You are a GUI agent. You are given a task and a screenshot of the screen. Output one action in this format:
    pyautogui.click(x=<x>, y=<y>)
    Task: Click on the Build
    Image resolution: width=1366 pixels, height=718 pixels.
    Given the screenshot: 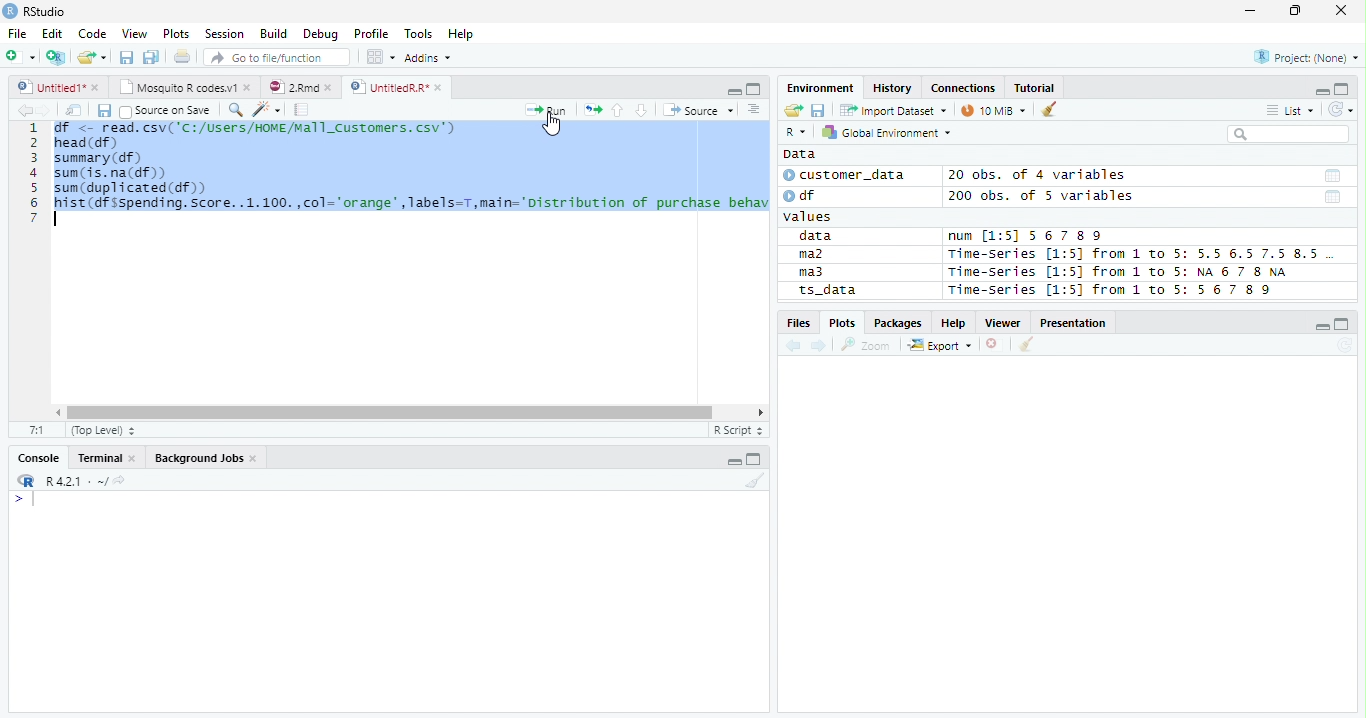 What is the action you would take?
    pyautogui.click(x=276, y=35)
    